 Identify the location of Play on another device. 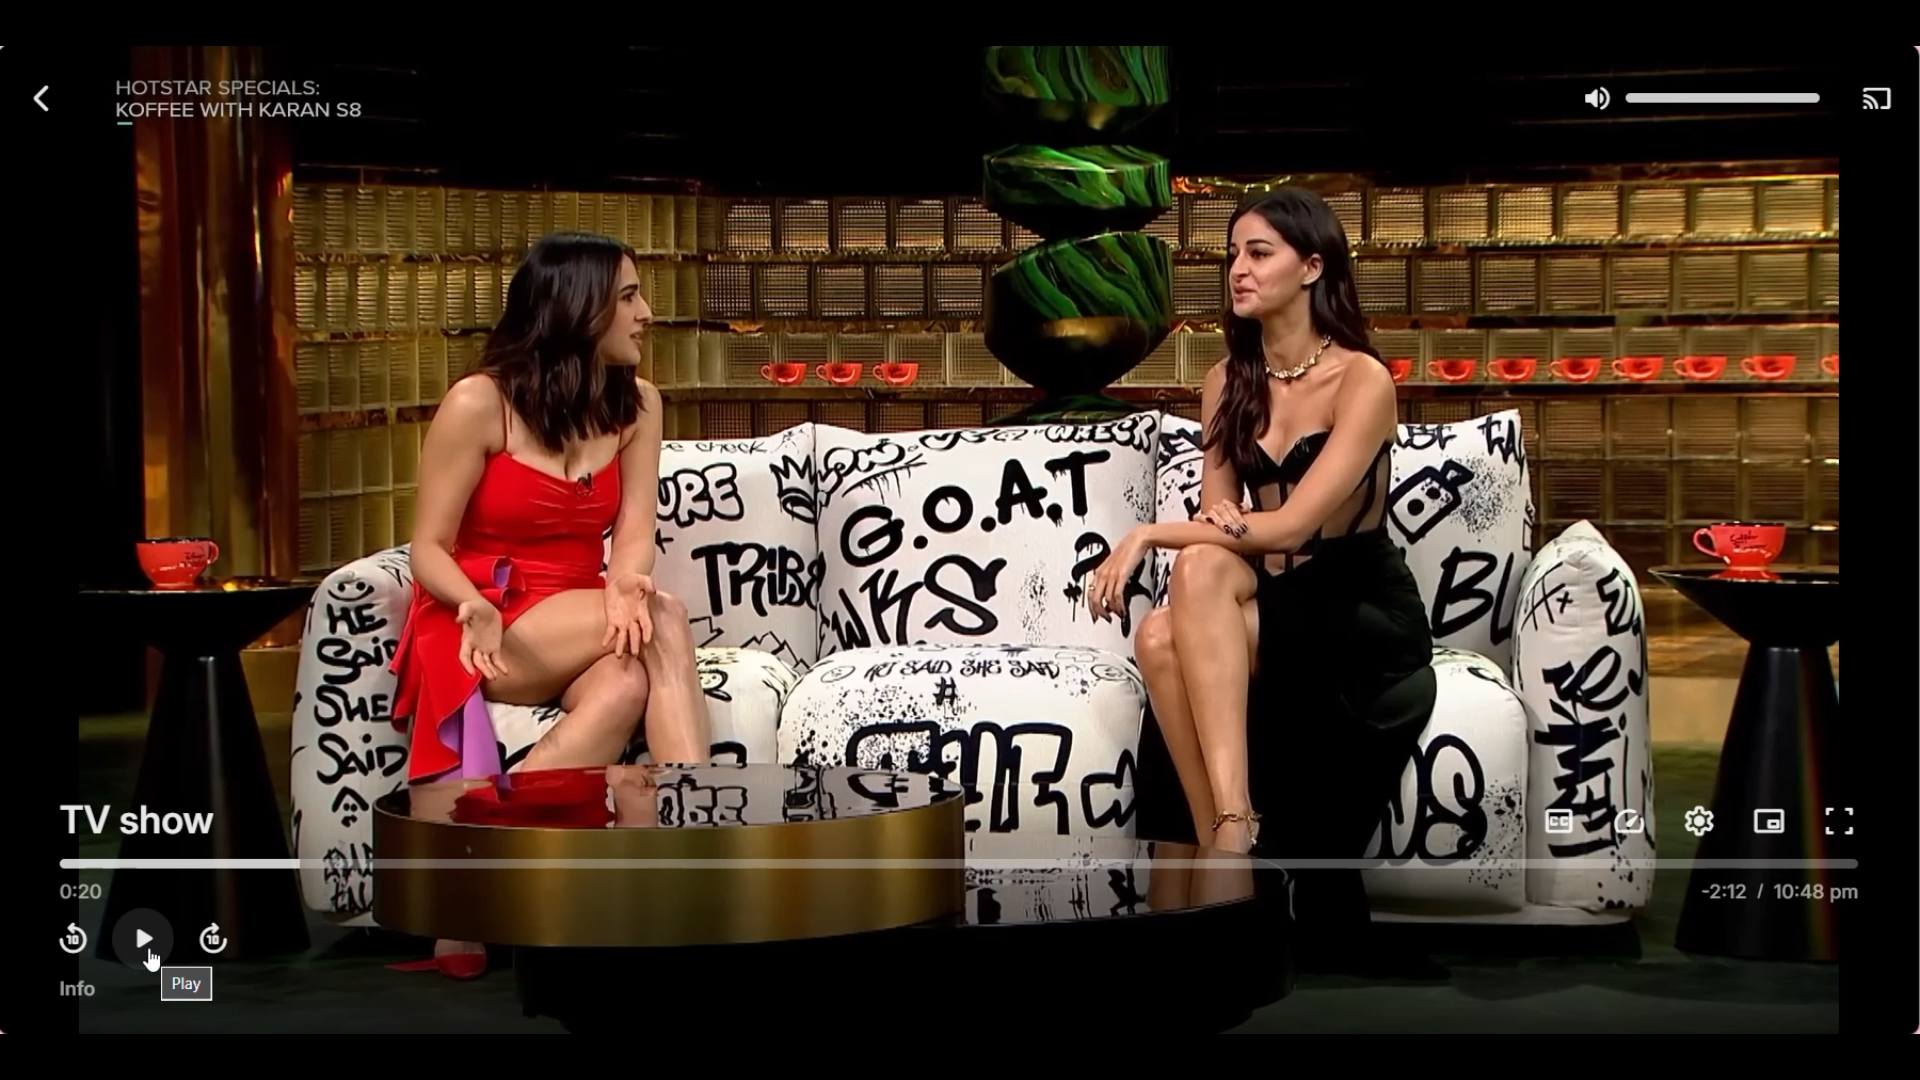
(1876, 100).